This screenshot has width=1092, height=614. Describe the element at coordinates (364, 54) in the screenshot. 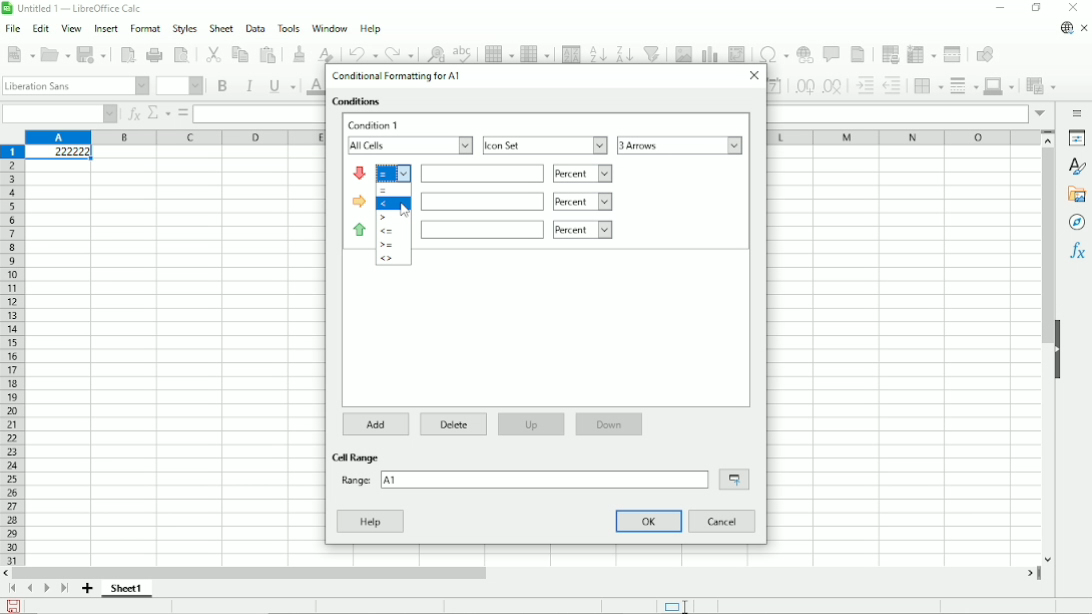

I see `undo` at that location.